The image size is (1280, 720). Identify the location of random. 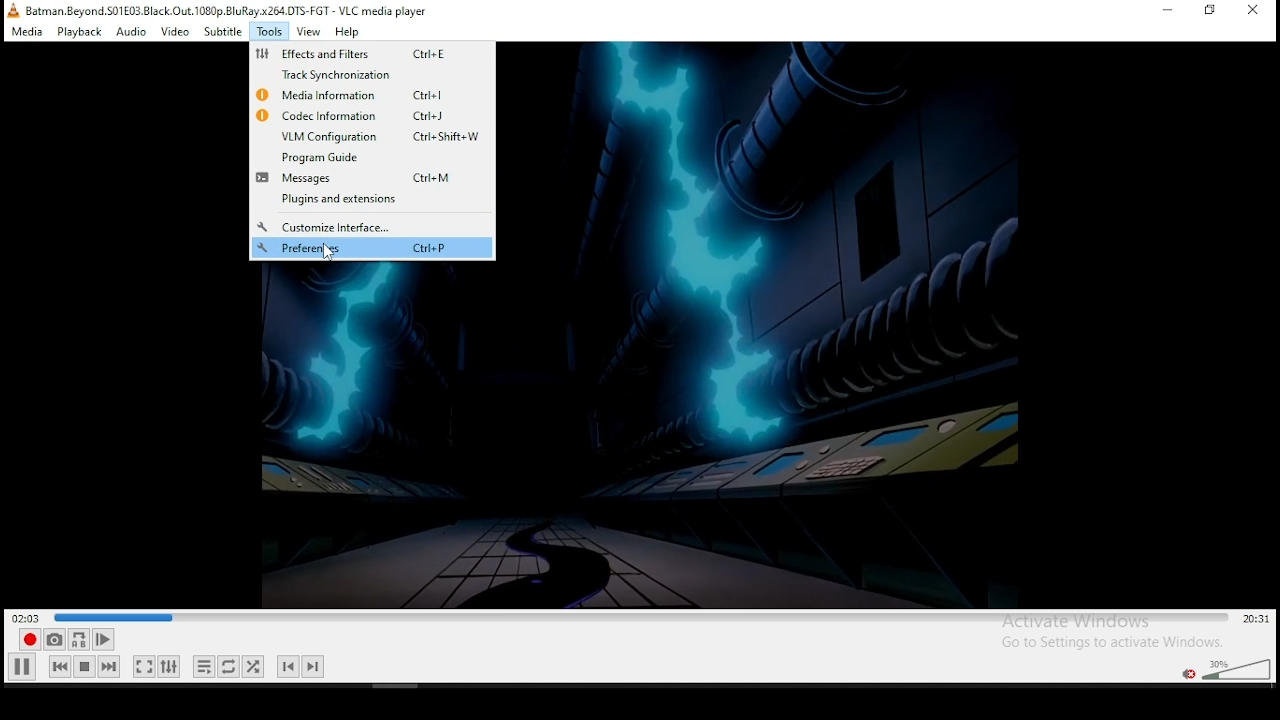
(252, 666).